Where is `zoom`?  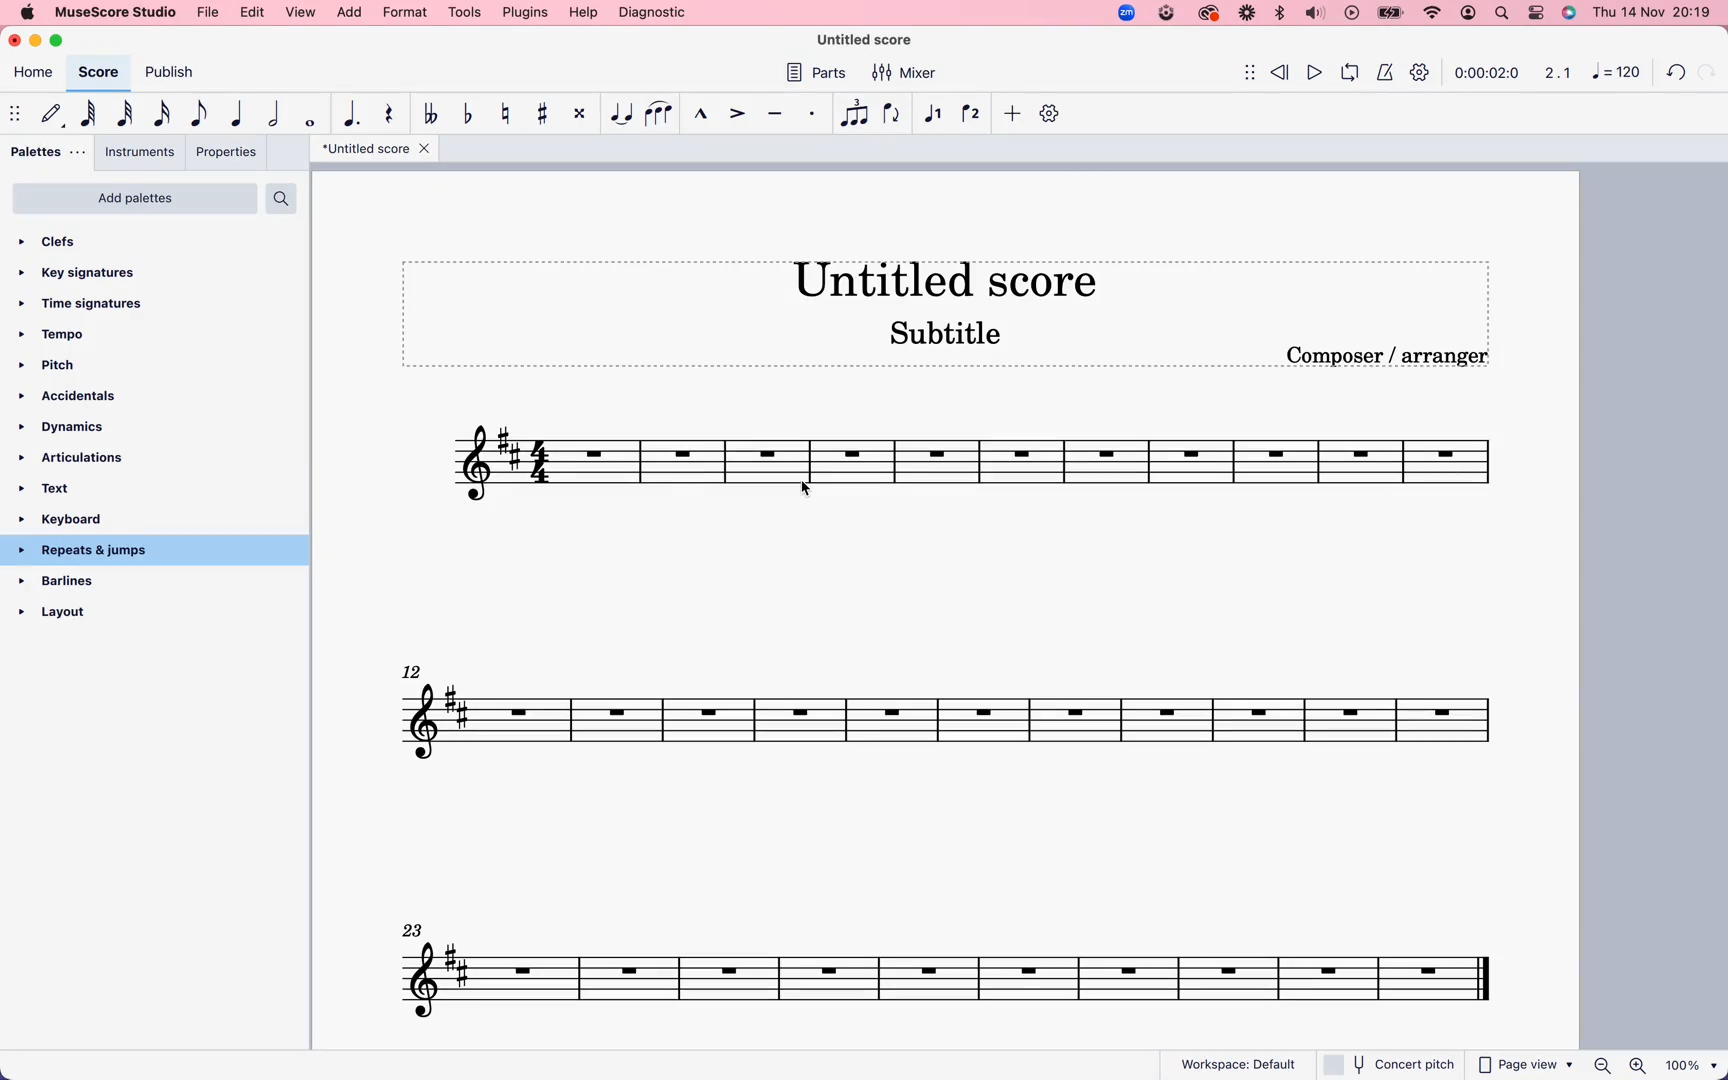
zoom is located at coordinates (1125, 12).